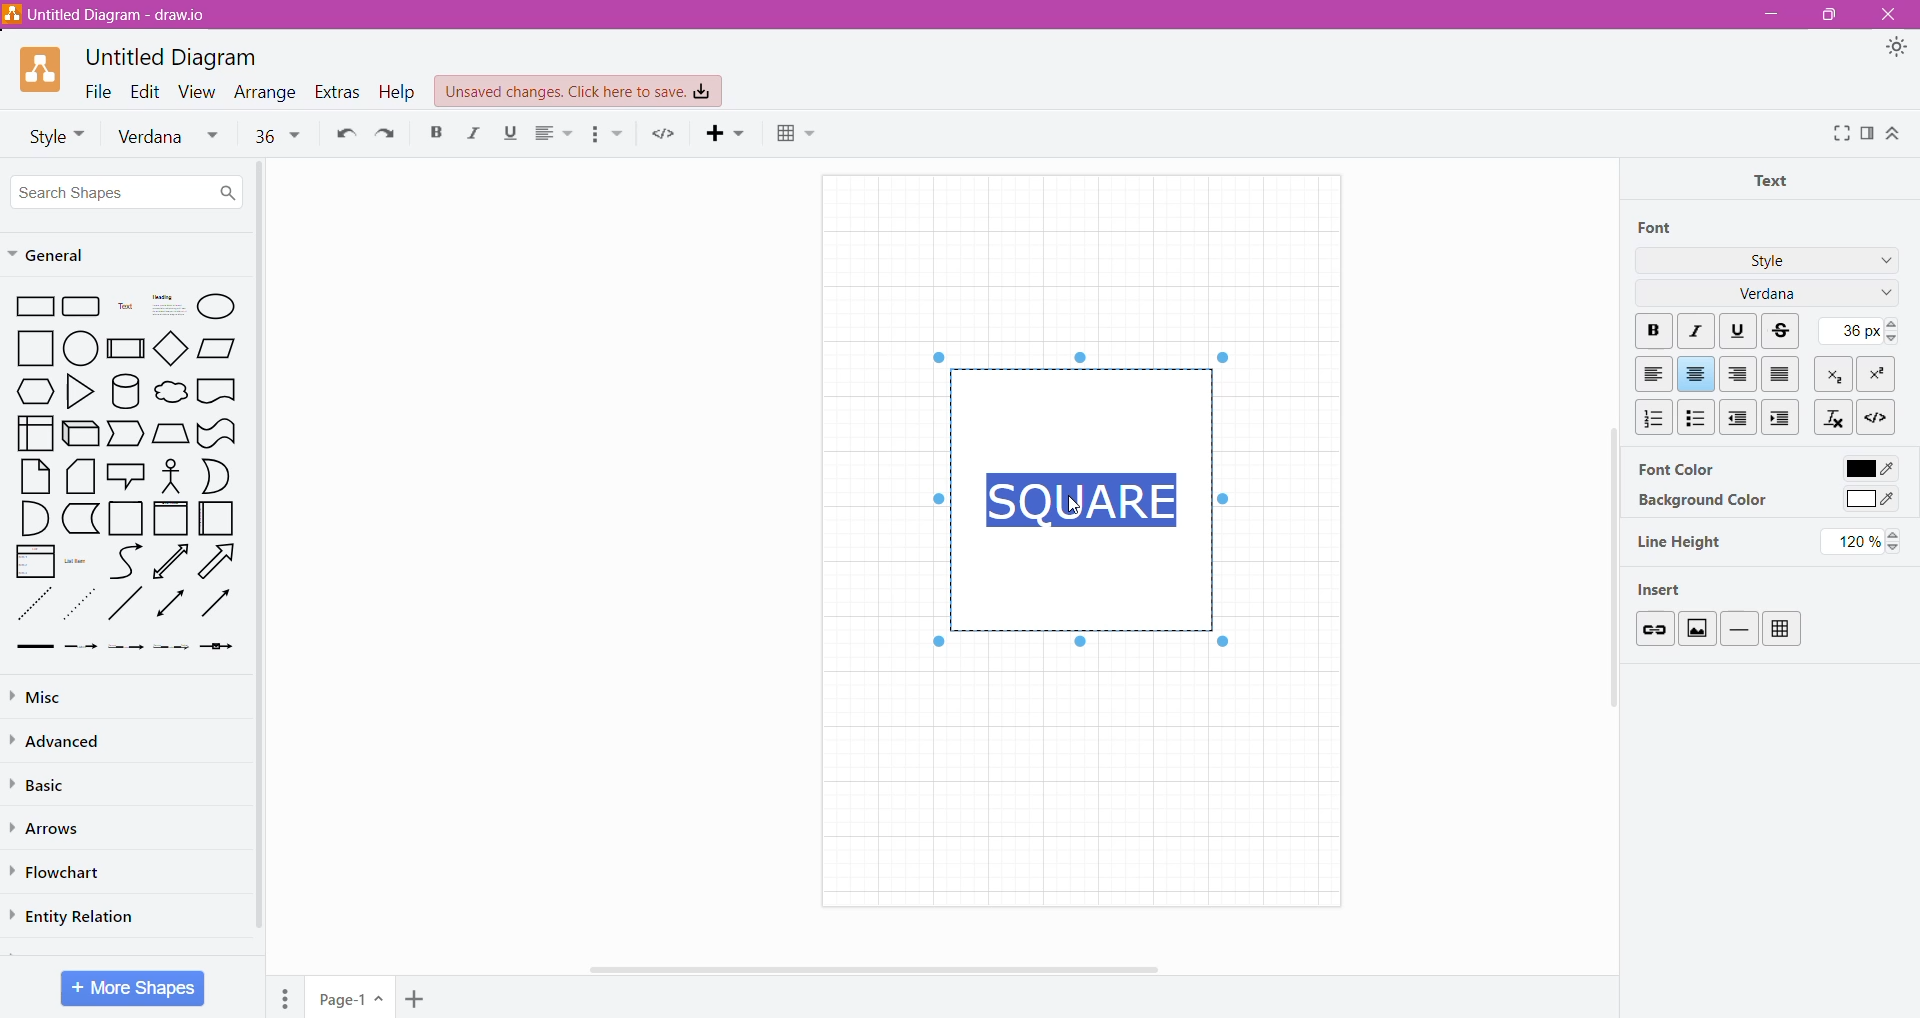 The width and height of the screenshot is (1920, 1018). I want to click on Subprocess, so click(126, 347).